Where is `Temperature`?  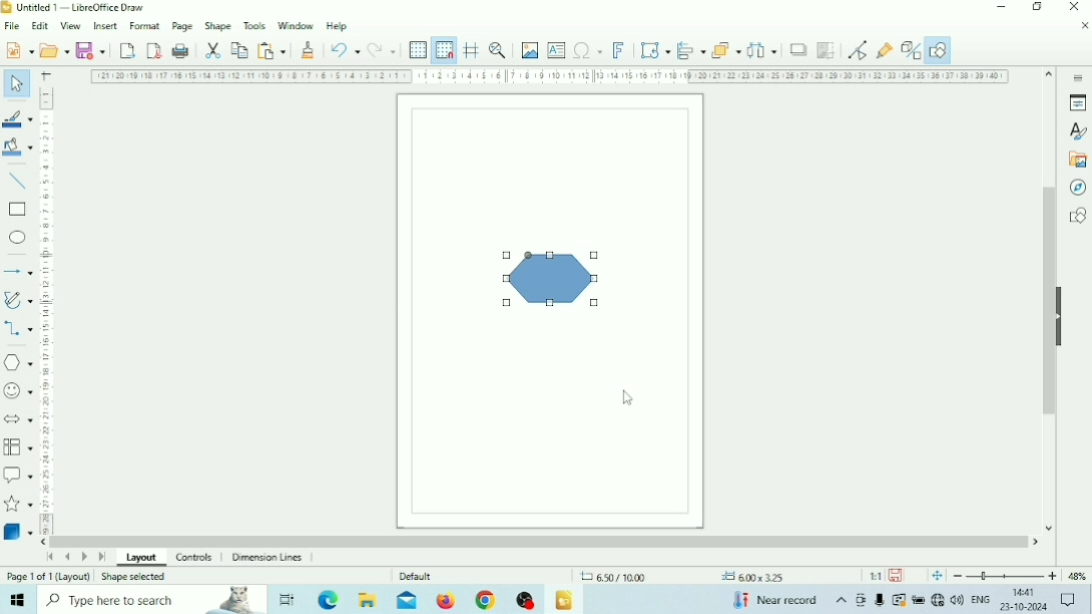 Temperature is located at coordinates (774, 599).